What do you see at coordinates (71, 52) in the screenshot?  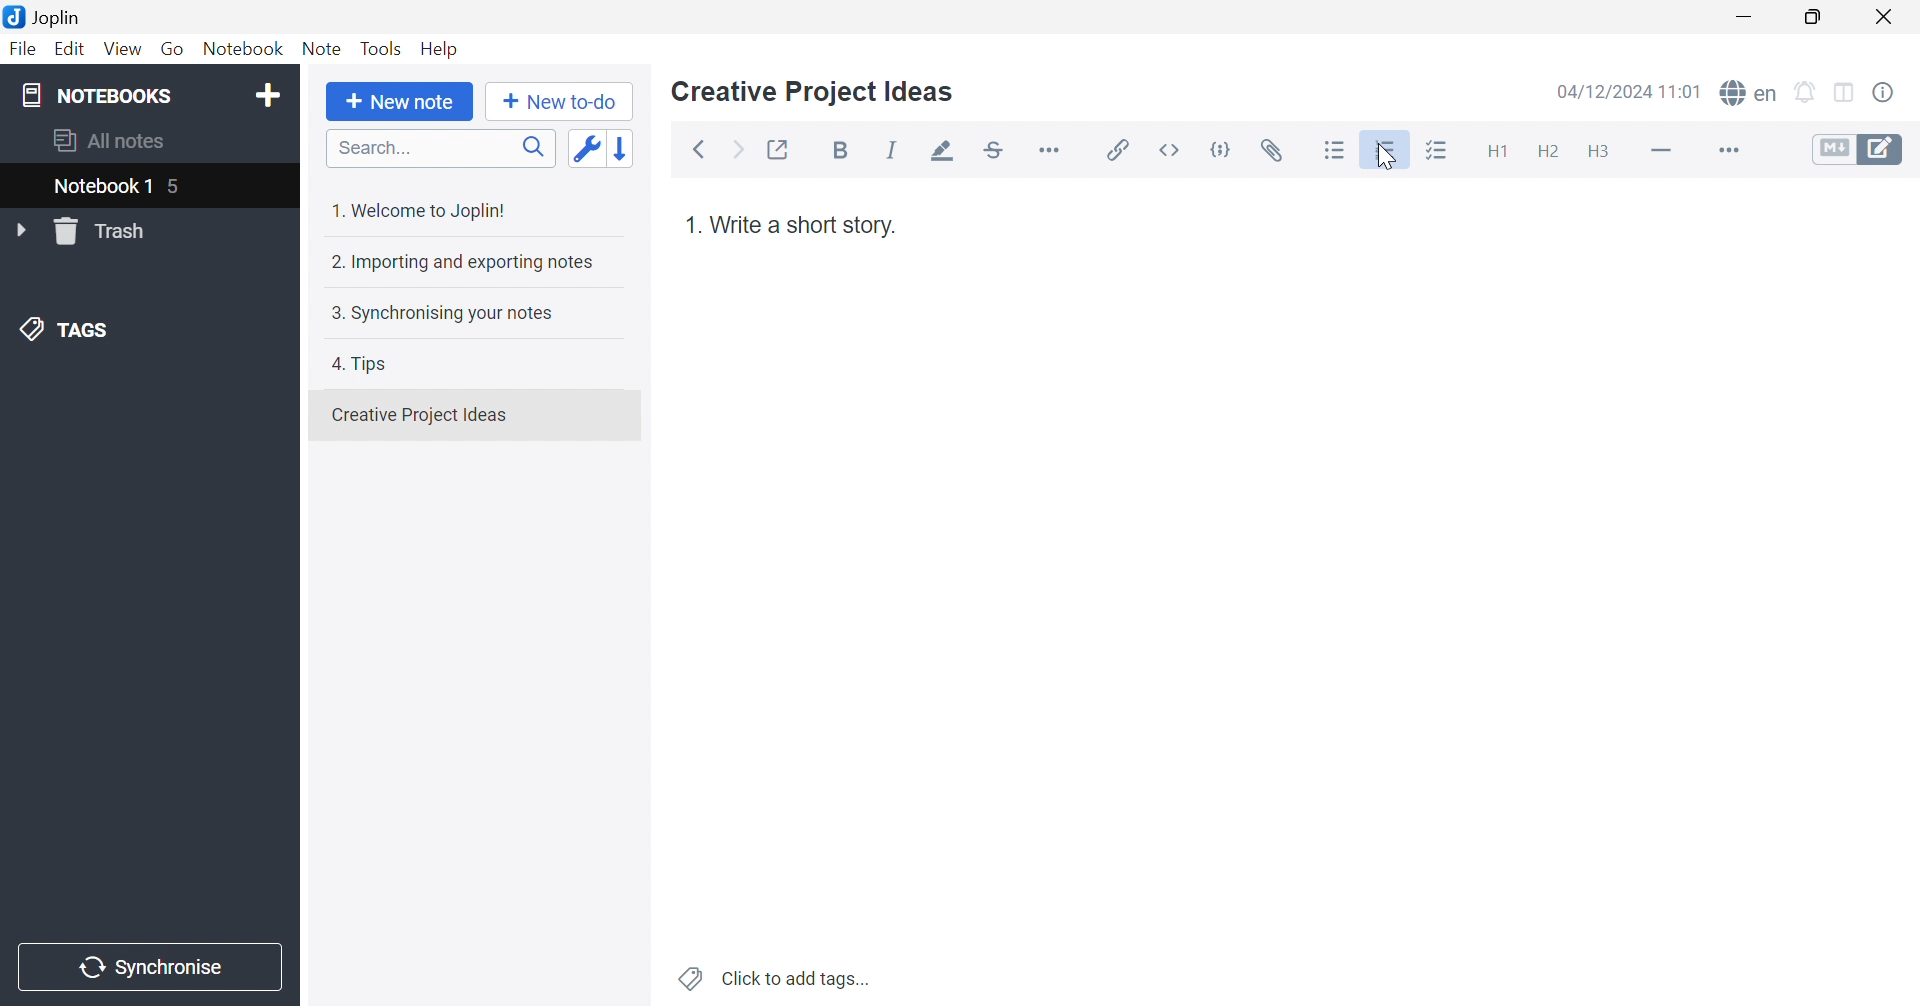 I see `Edit` at bounding box center [71, 52].